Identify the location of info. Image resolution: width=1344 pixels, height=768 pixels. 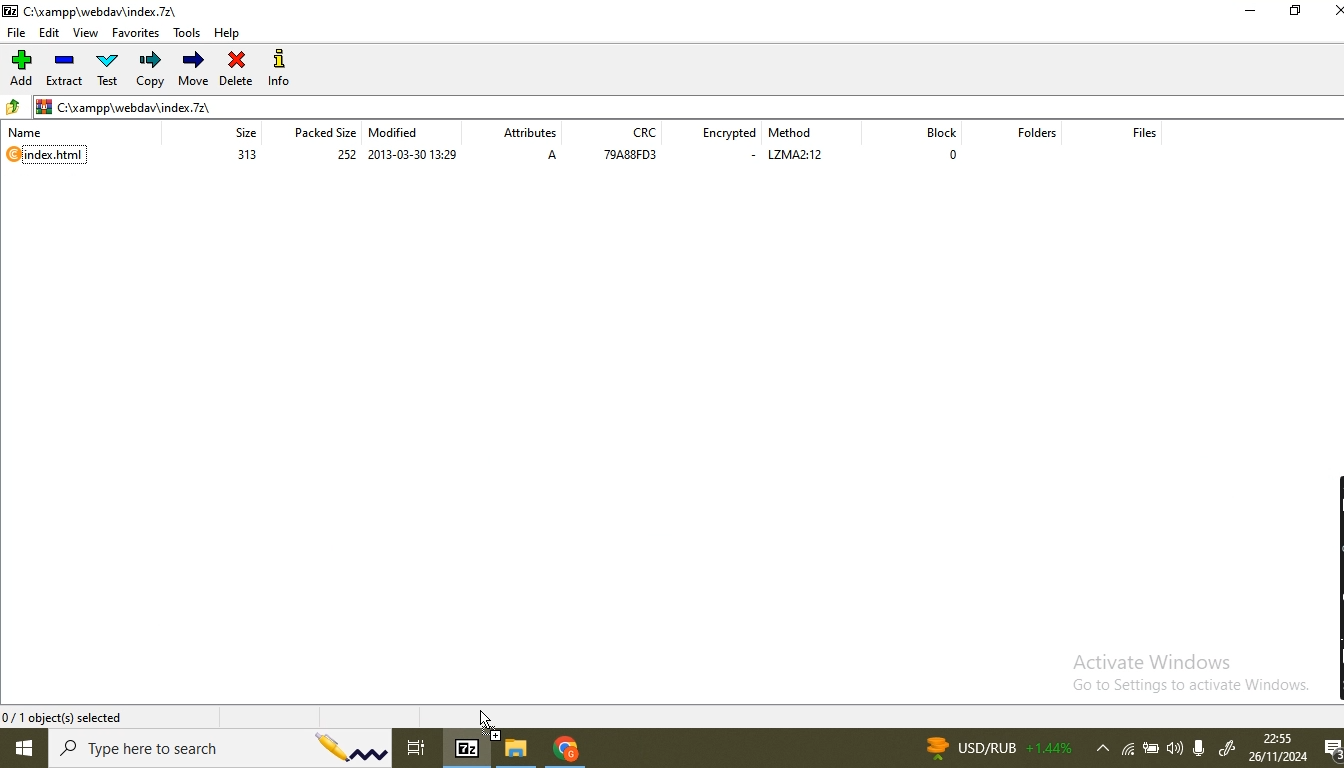
(284, 68).